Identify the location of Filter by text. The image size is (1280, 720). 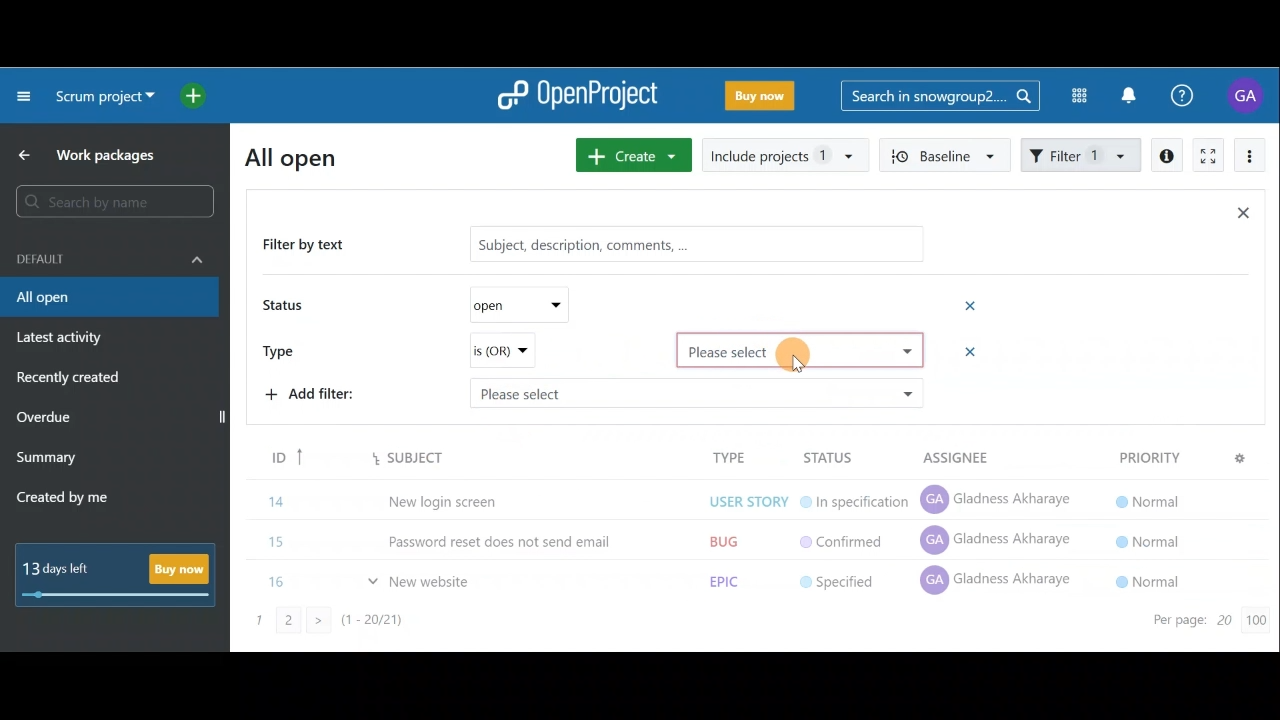
(312, 246).